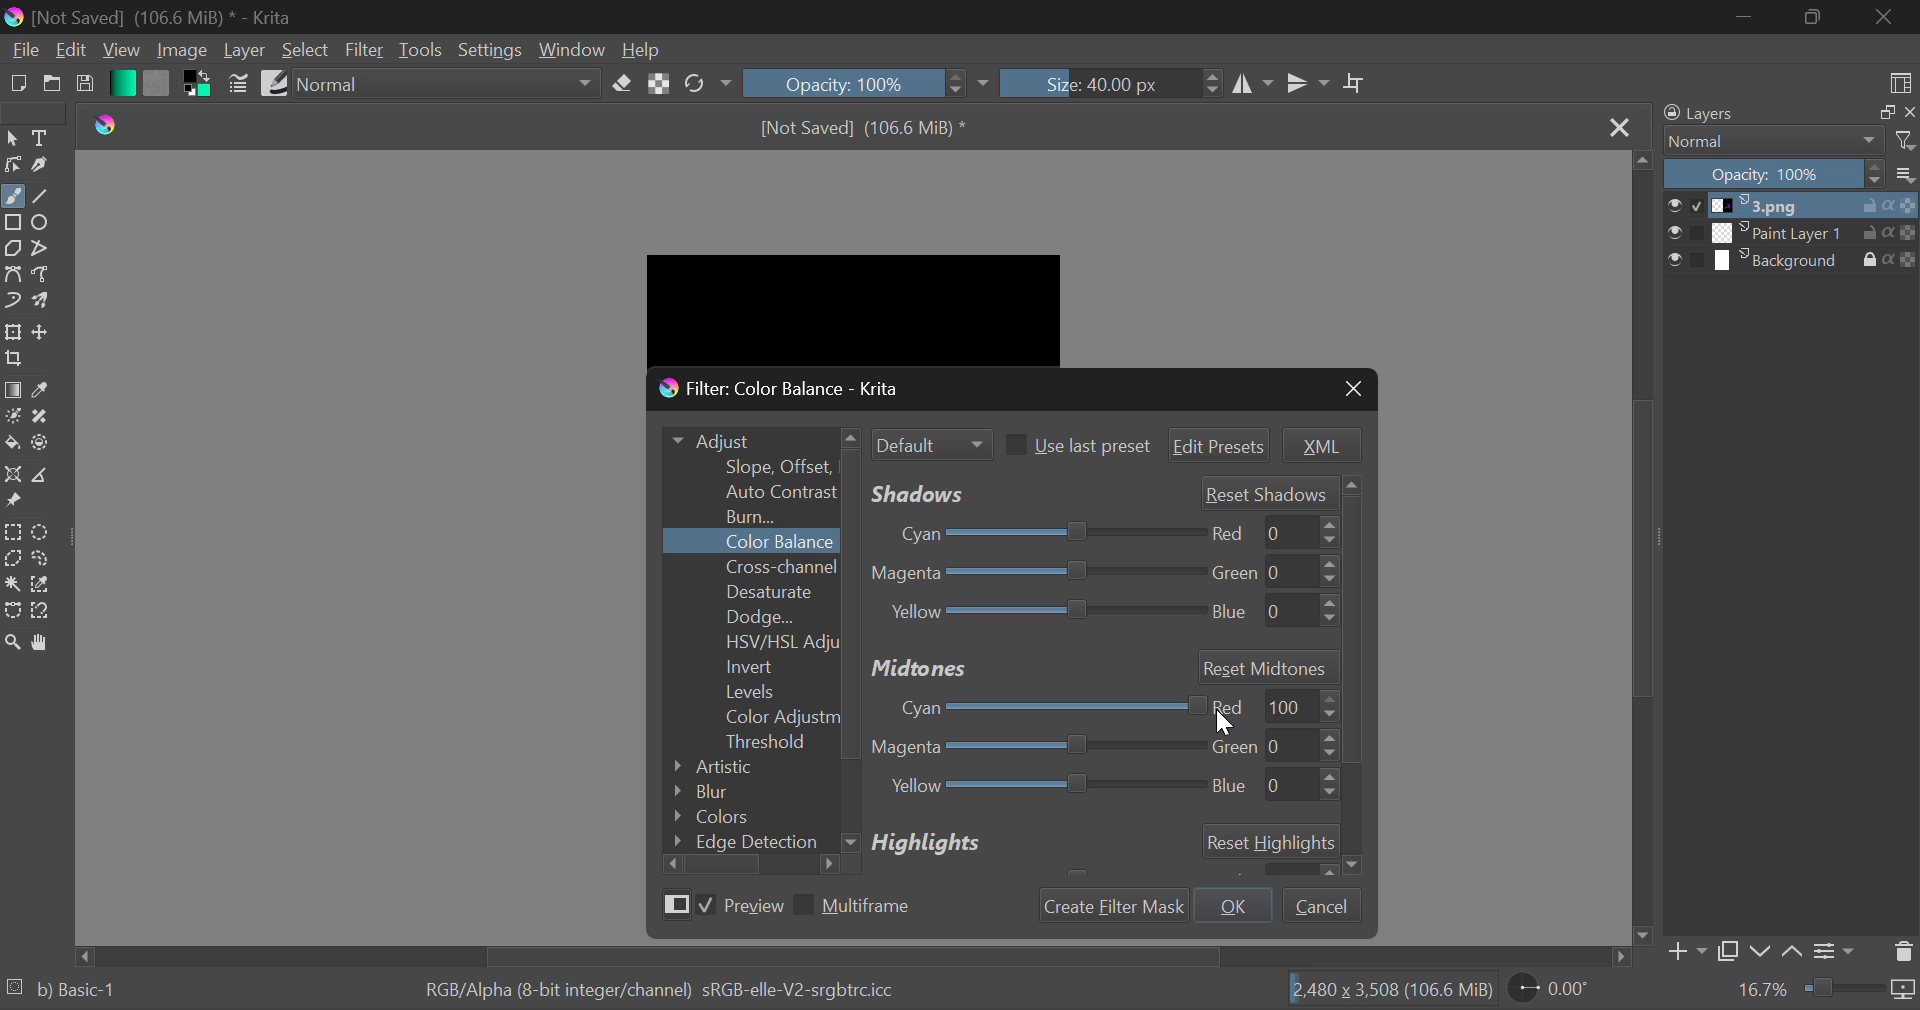 This screenshot has width=1920, height=1010. Describe the element at coordinates (750, 616) in the screenshot. I see `Dodge` at that location.